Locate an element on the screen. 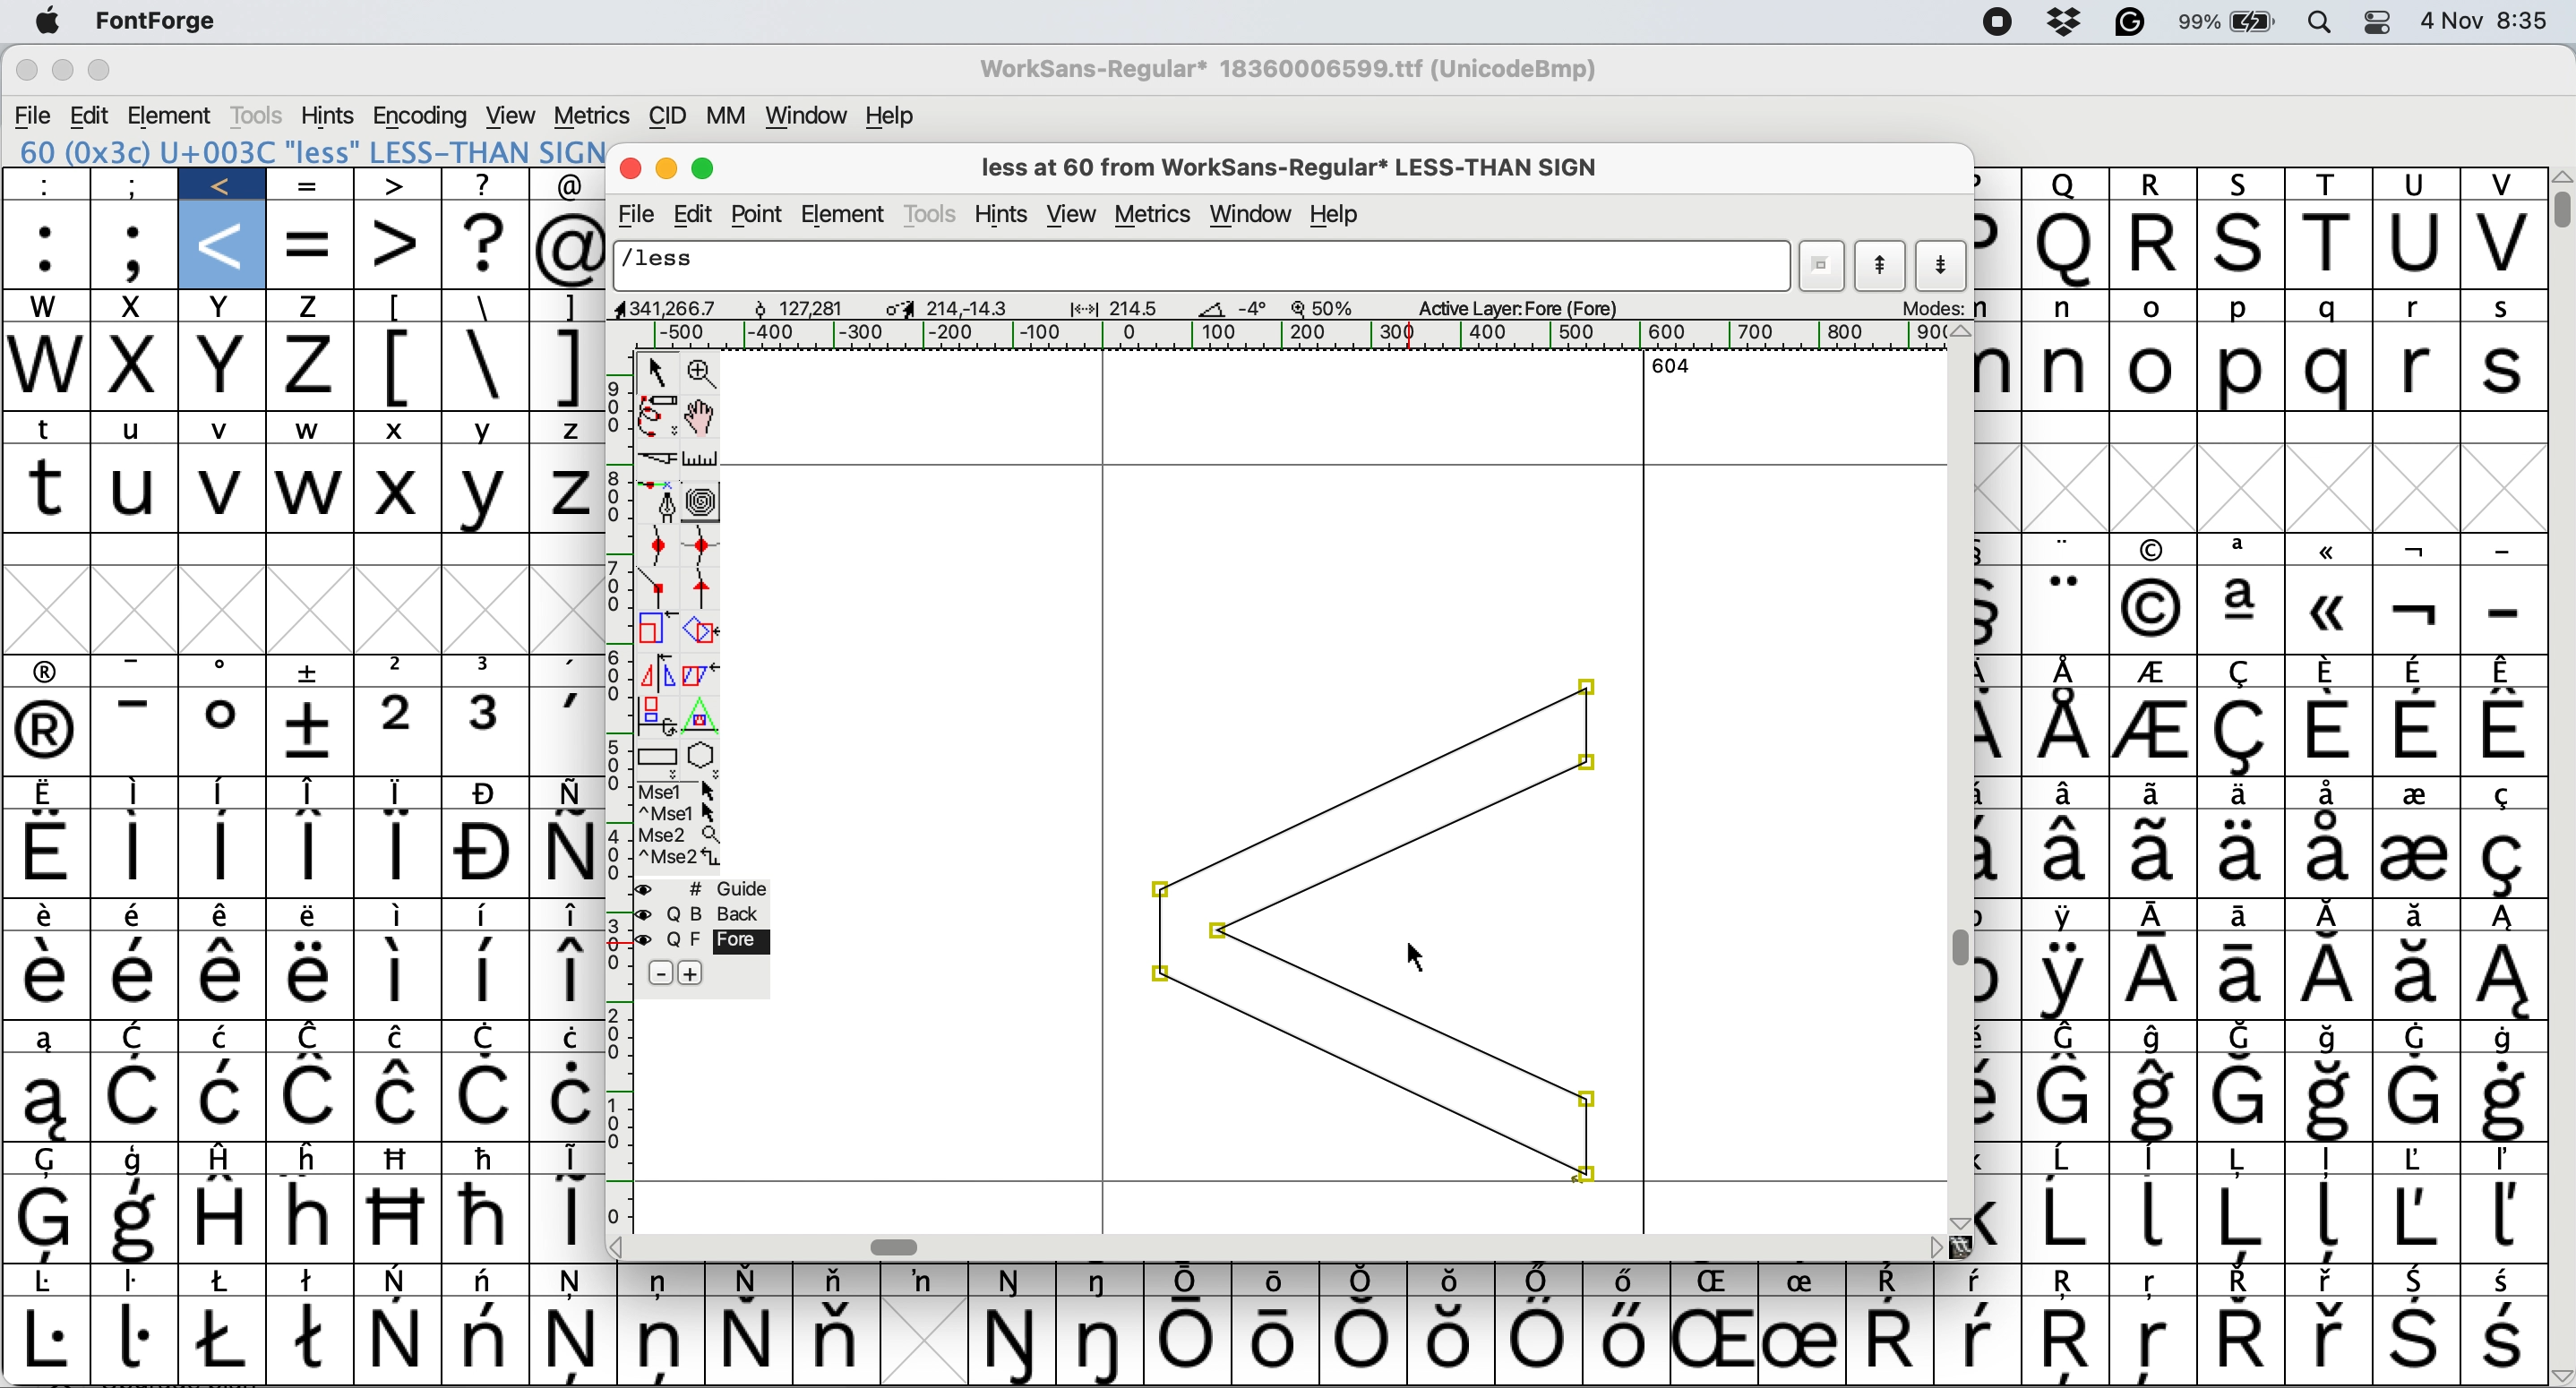  4 Nov 8:35 is located at coordinates (2491, 22).